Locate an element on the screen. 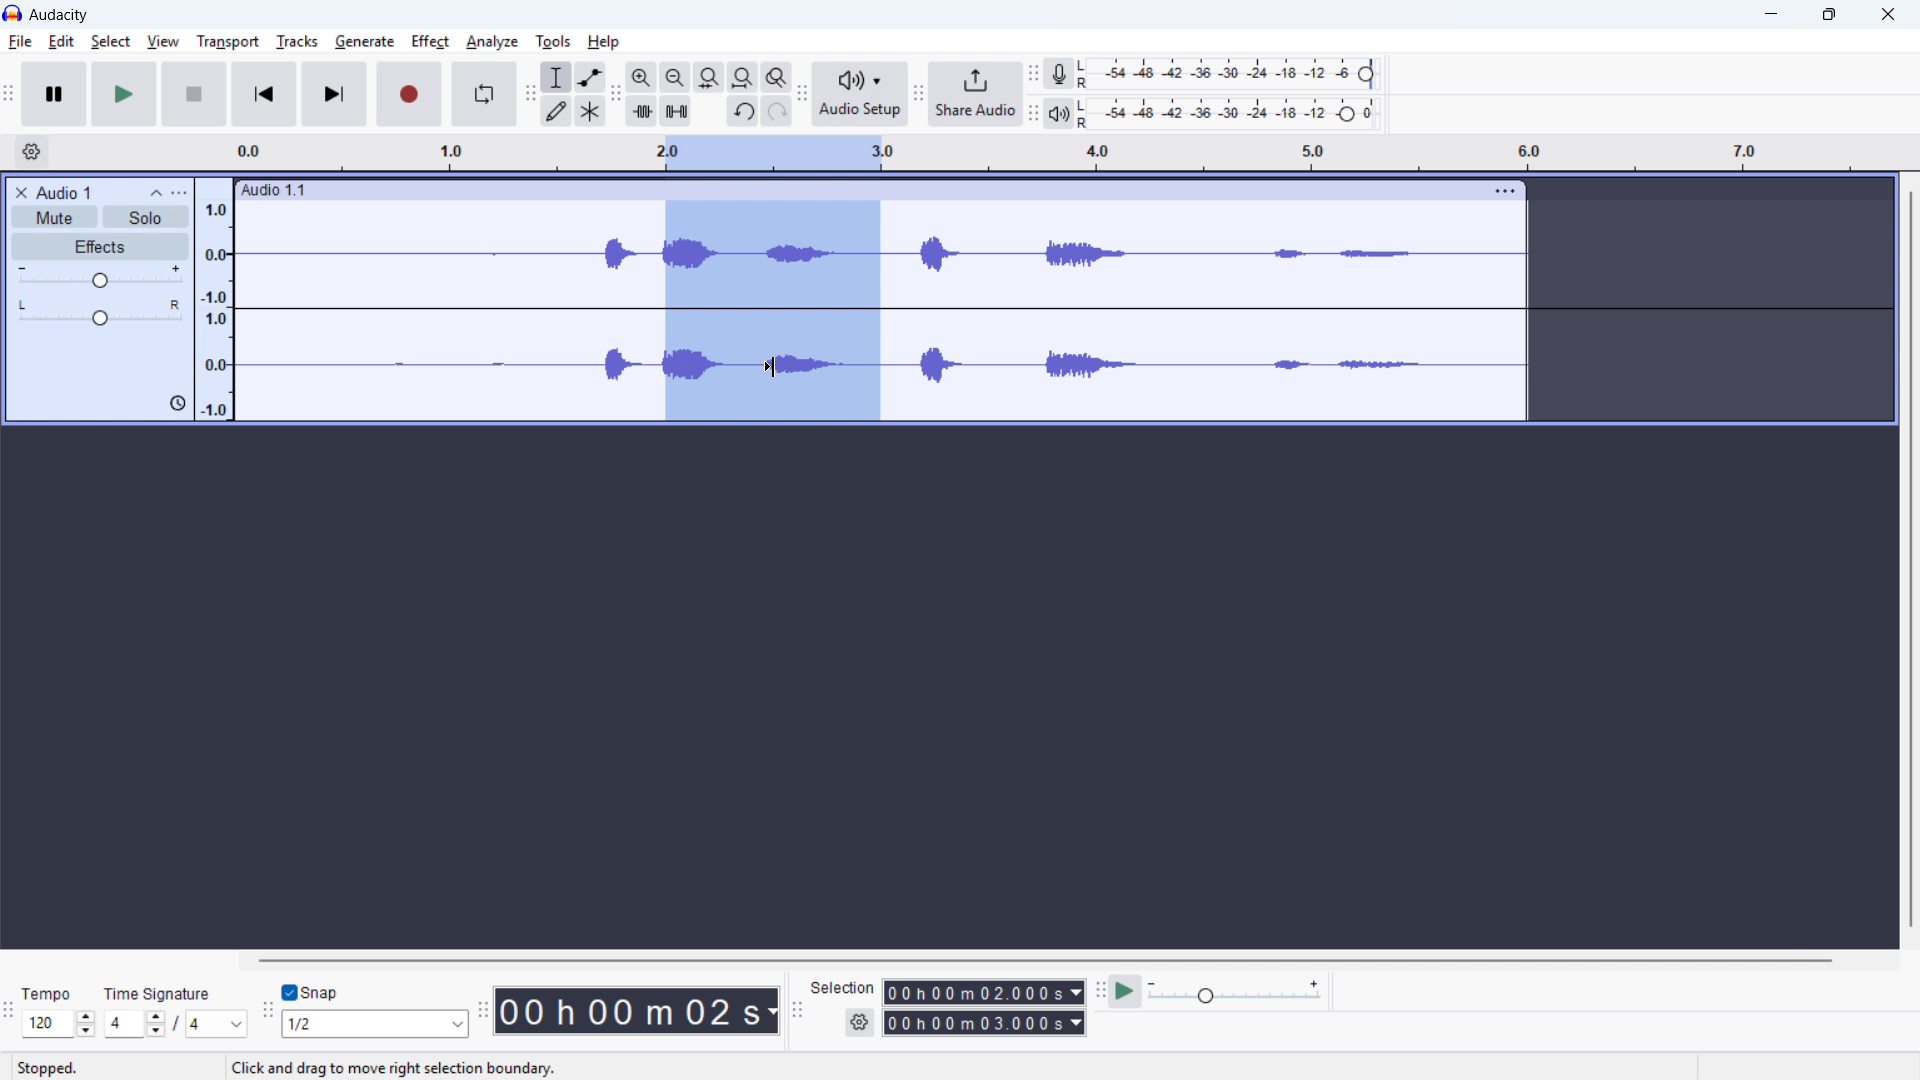  Zoom out is located at coordinates (674, 78).